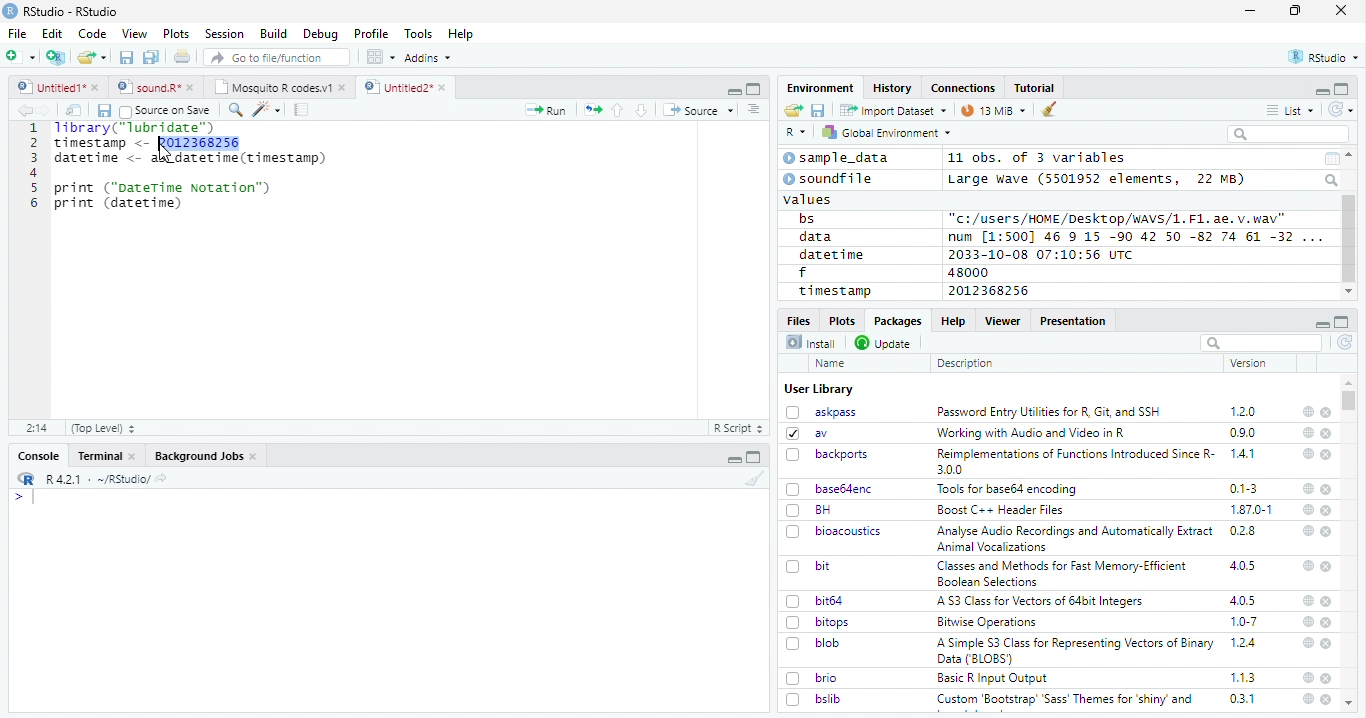  Describe the element at coordinates (1245, 642) in the screenshot. I see `1.2.4` at that location.